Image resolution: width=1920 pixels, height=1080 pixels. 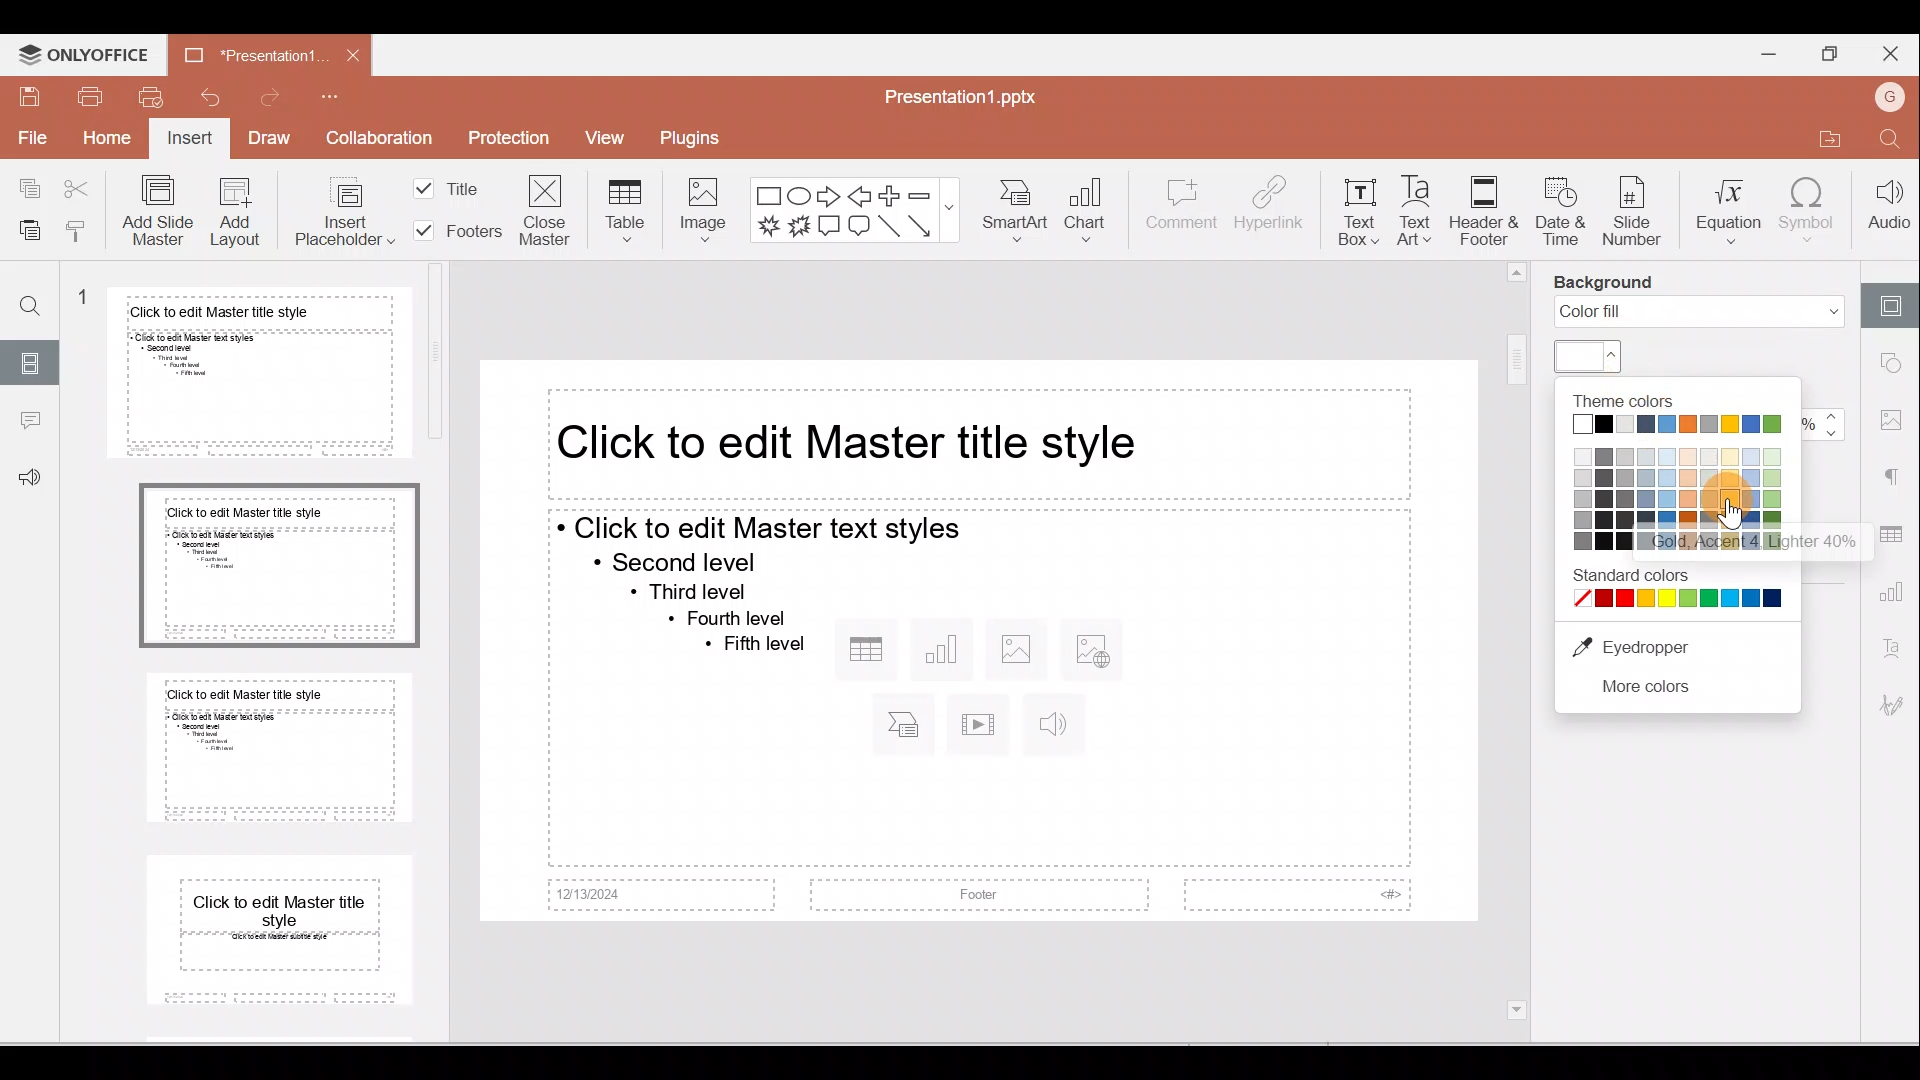 I want to click on More colours, so click(x=1649, y=689).